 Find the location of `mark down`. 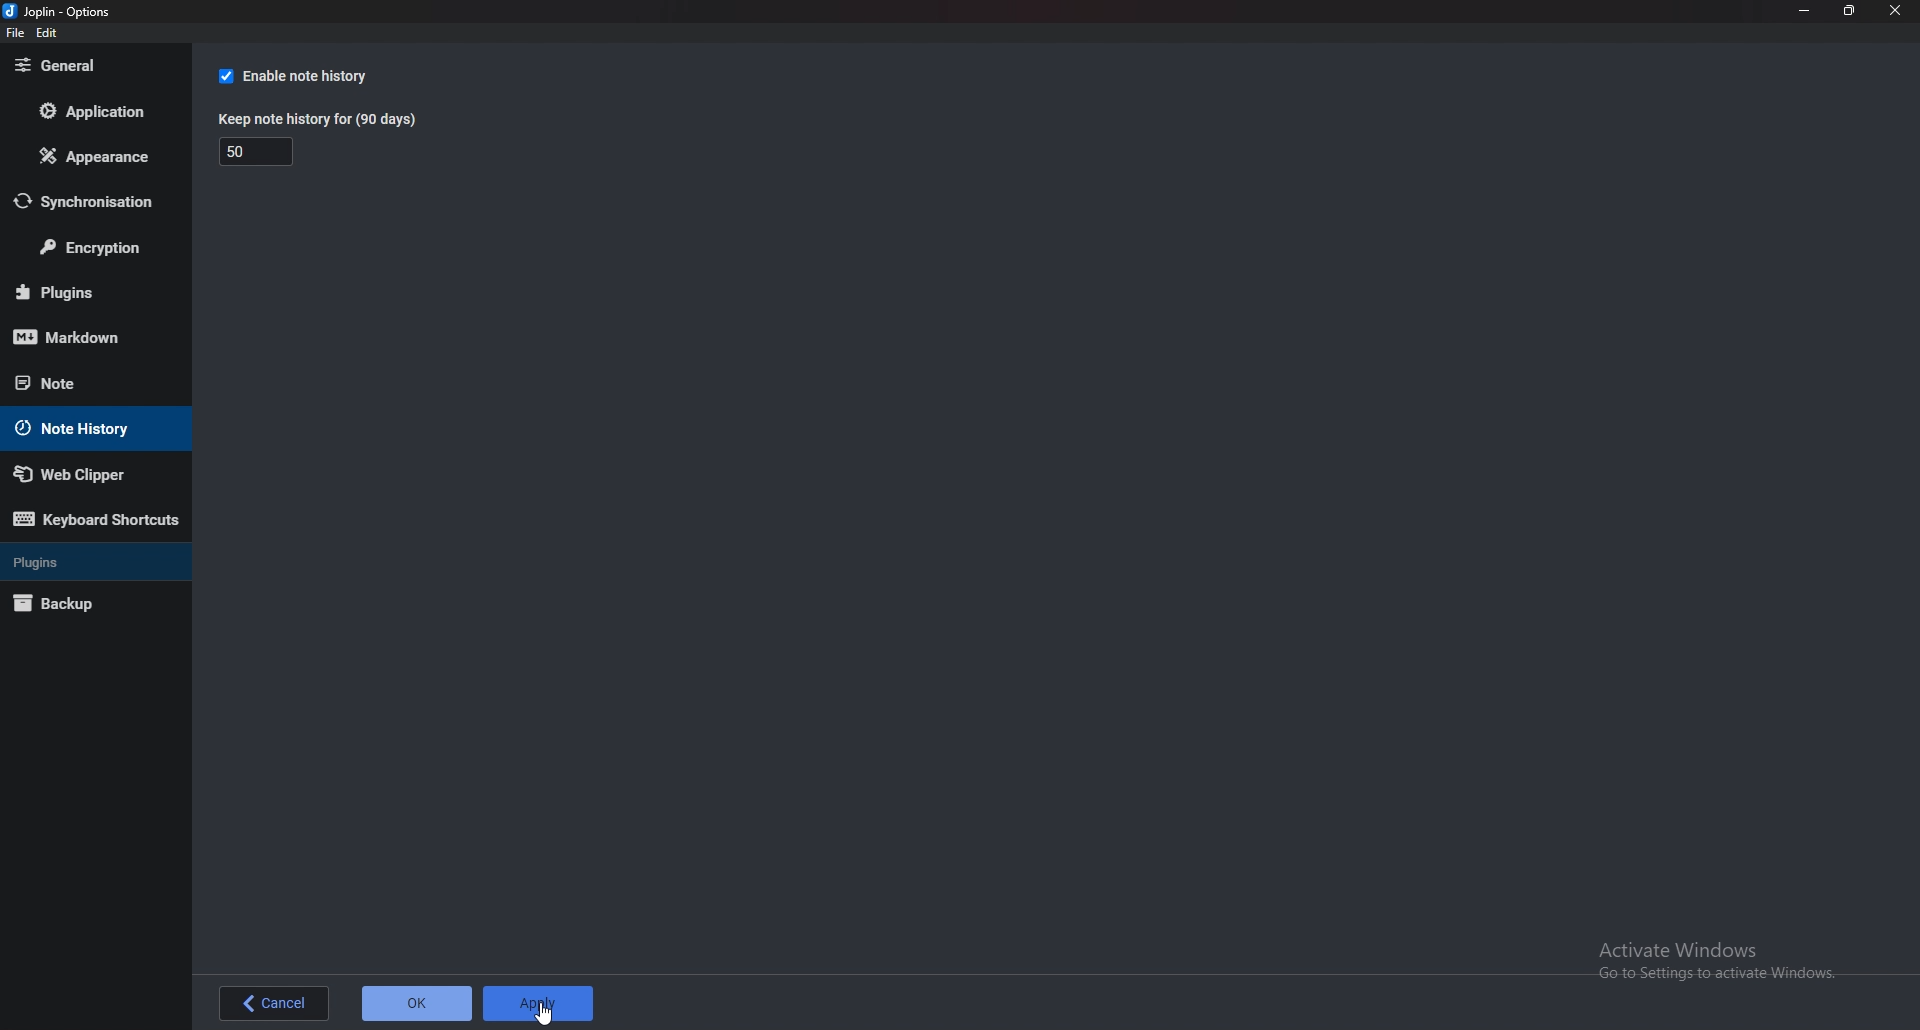

mark down is located at coordinates (89, 339).